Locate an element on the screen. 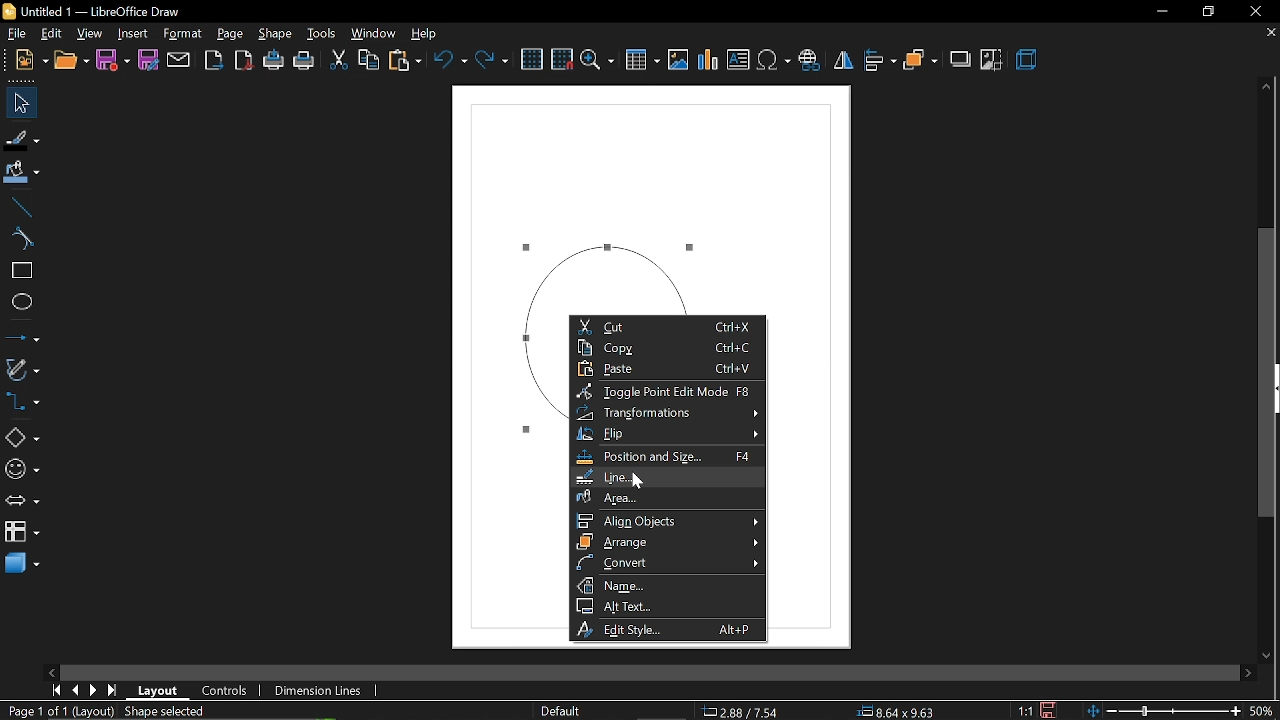  cut is located at coordinates (668, 326).